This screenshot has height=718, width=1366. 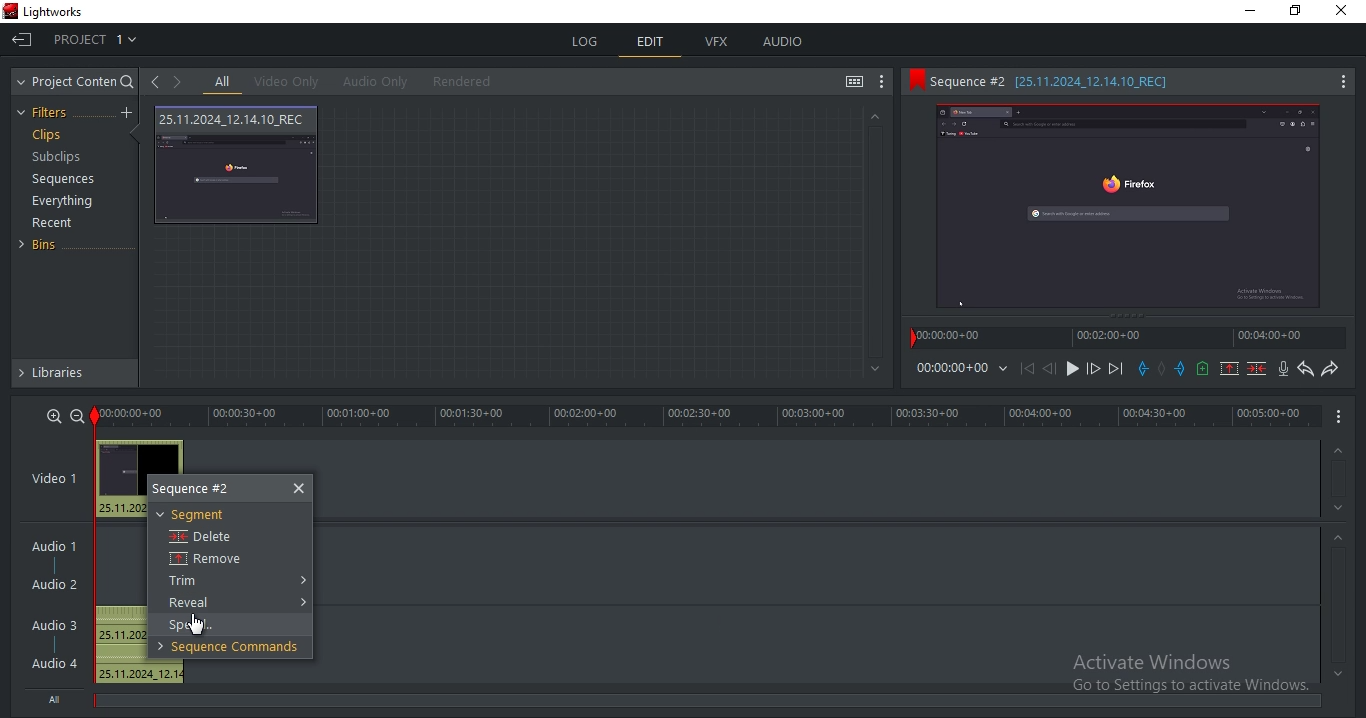 What do you see at coordinates (222, 83) in the screenshot?
I see `all` at bounding box center [222, 83].